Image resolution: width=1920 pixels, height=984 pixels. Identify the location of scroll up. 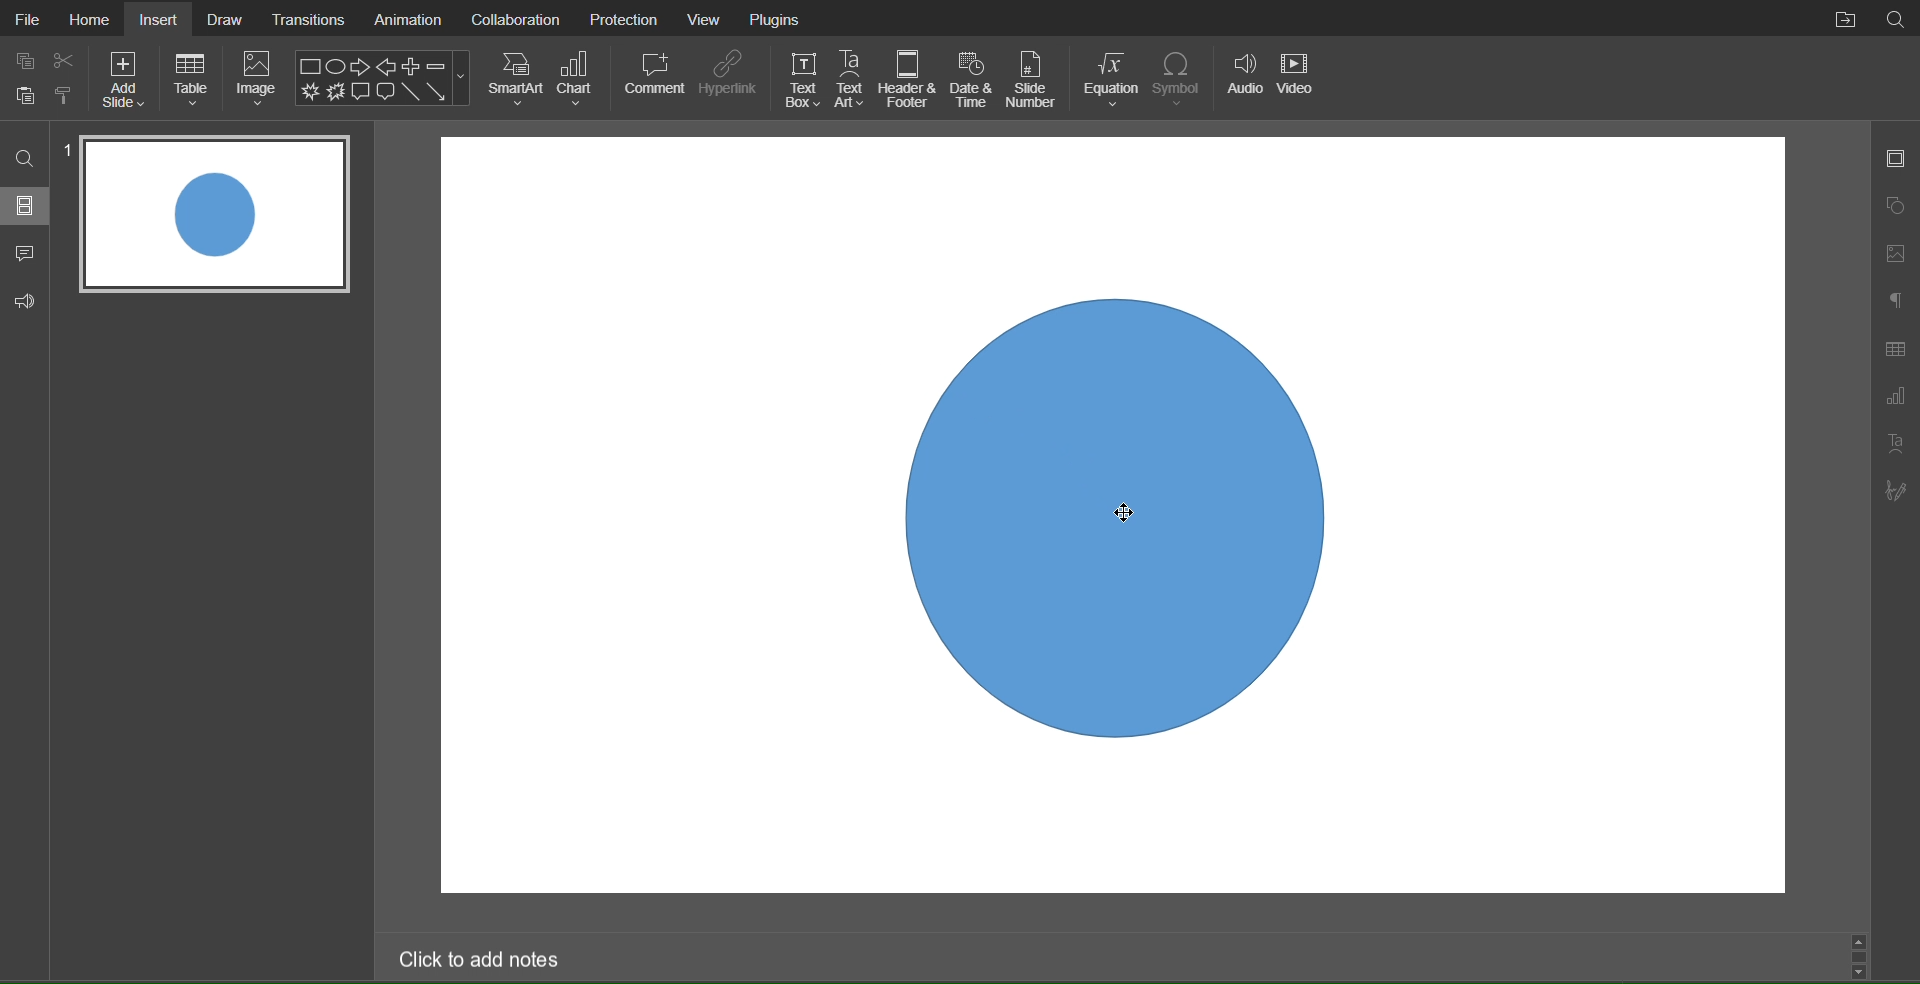
(1861, 938).